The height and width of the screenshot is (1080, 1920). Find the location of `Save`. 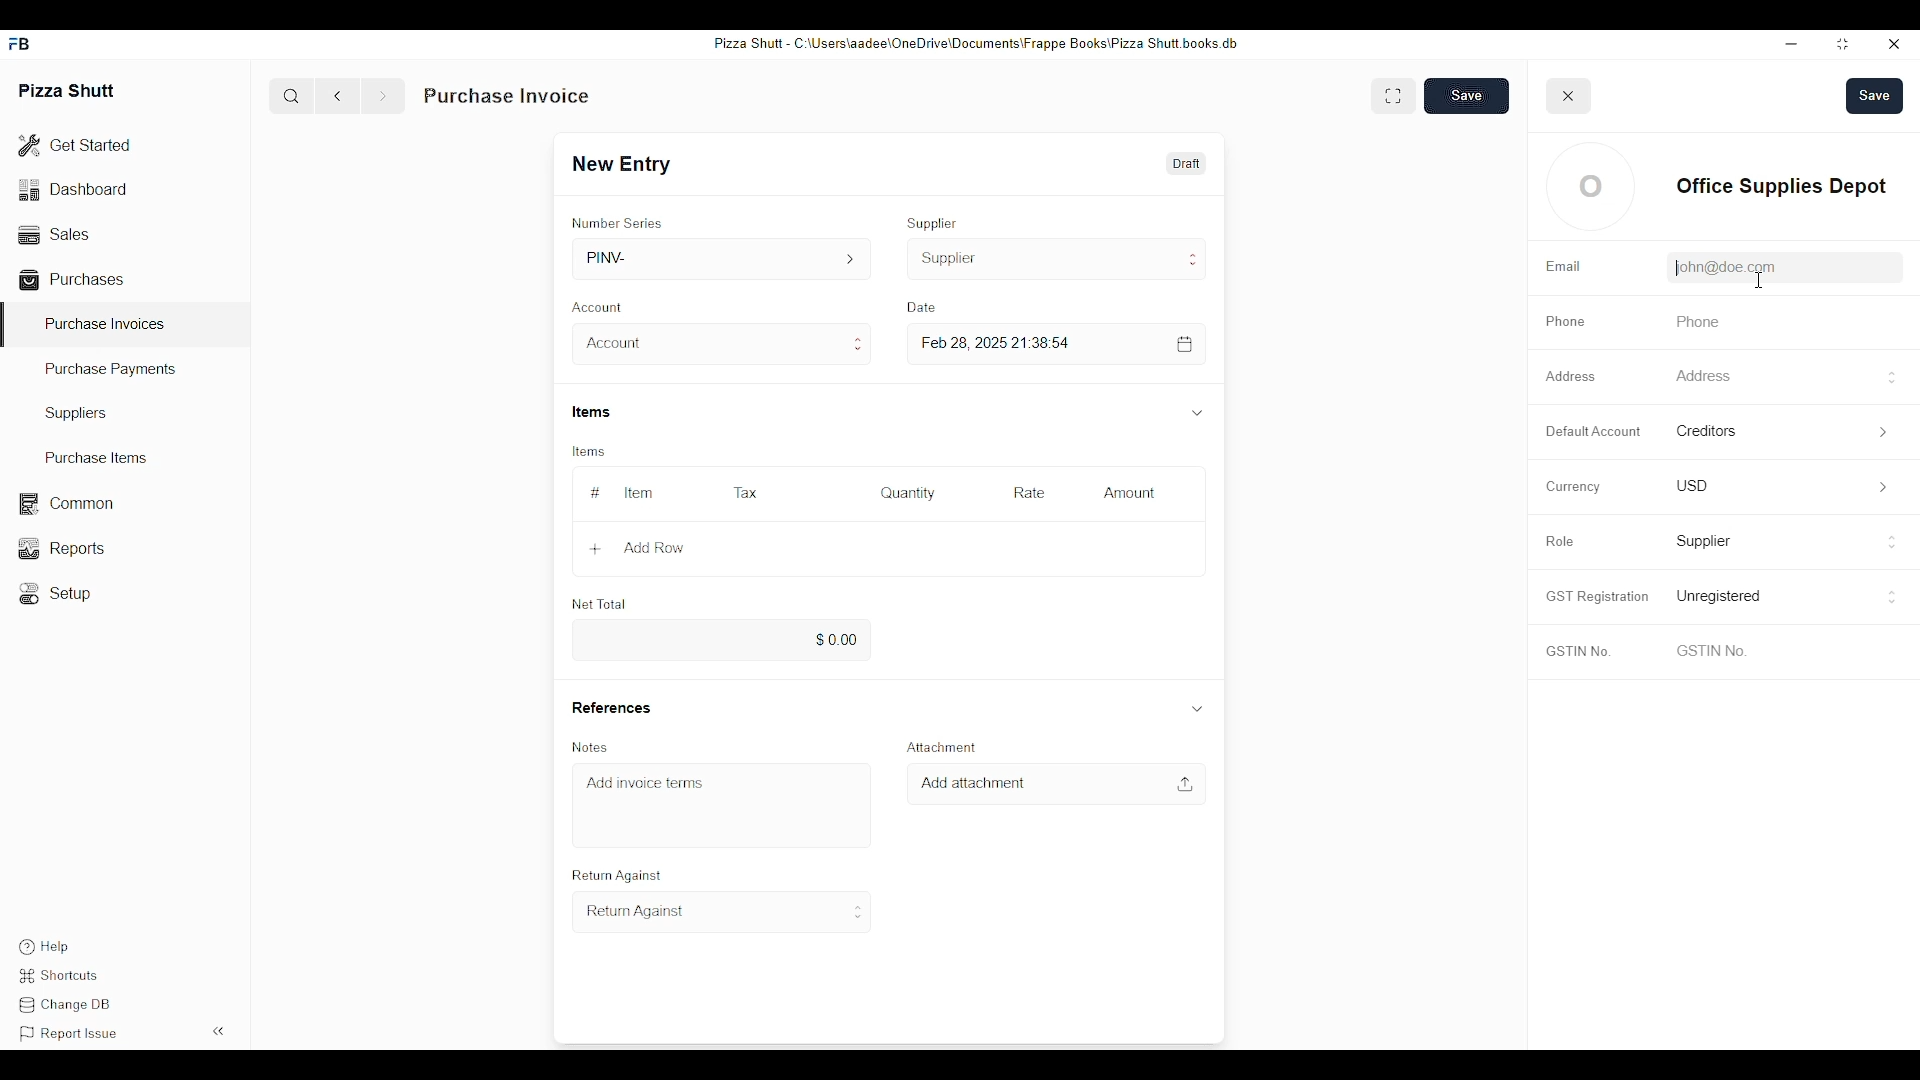

Save is located at coordinates (1467, 95).